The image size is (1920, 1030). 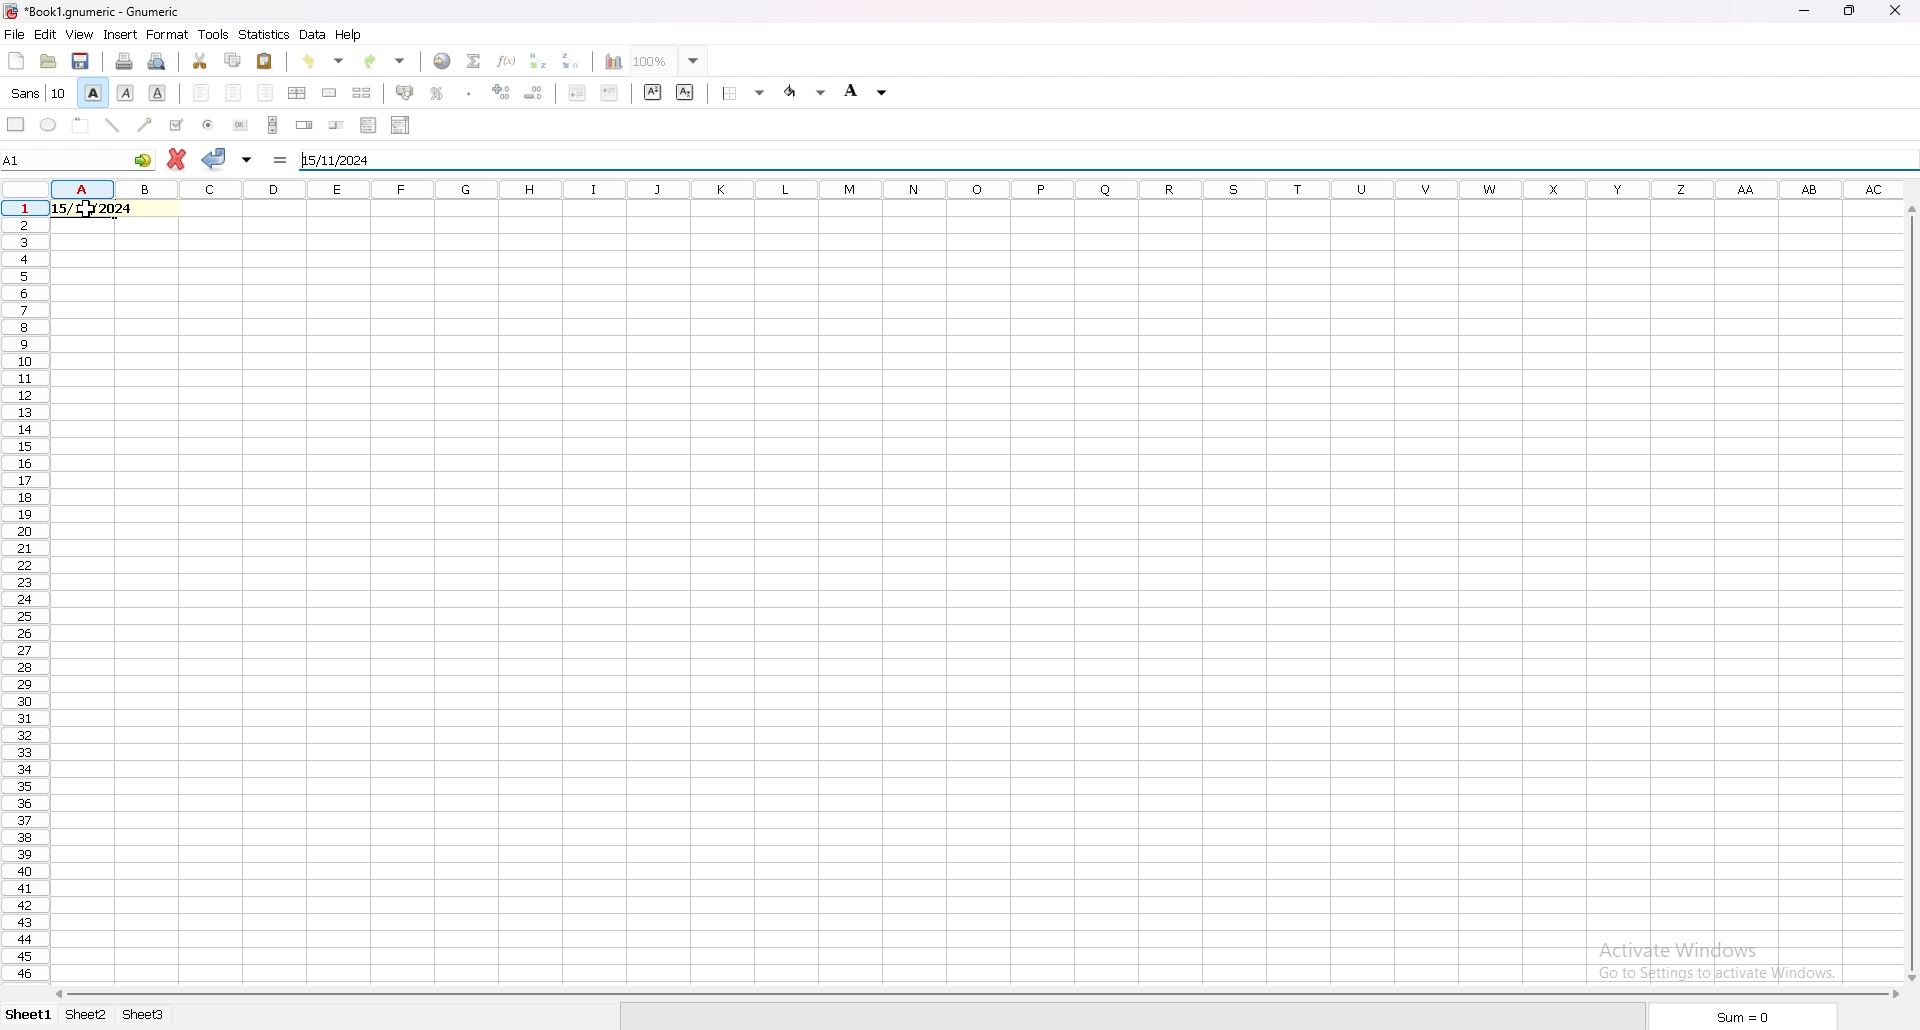 What do you see at coordinates (1807, 13) in the screenshot?
I see `minimize` at bounding box center [1807, 13].